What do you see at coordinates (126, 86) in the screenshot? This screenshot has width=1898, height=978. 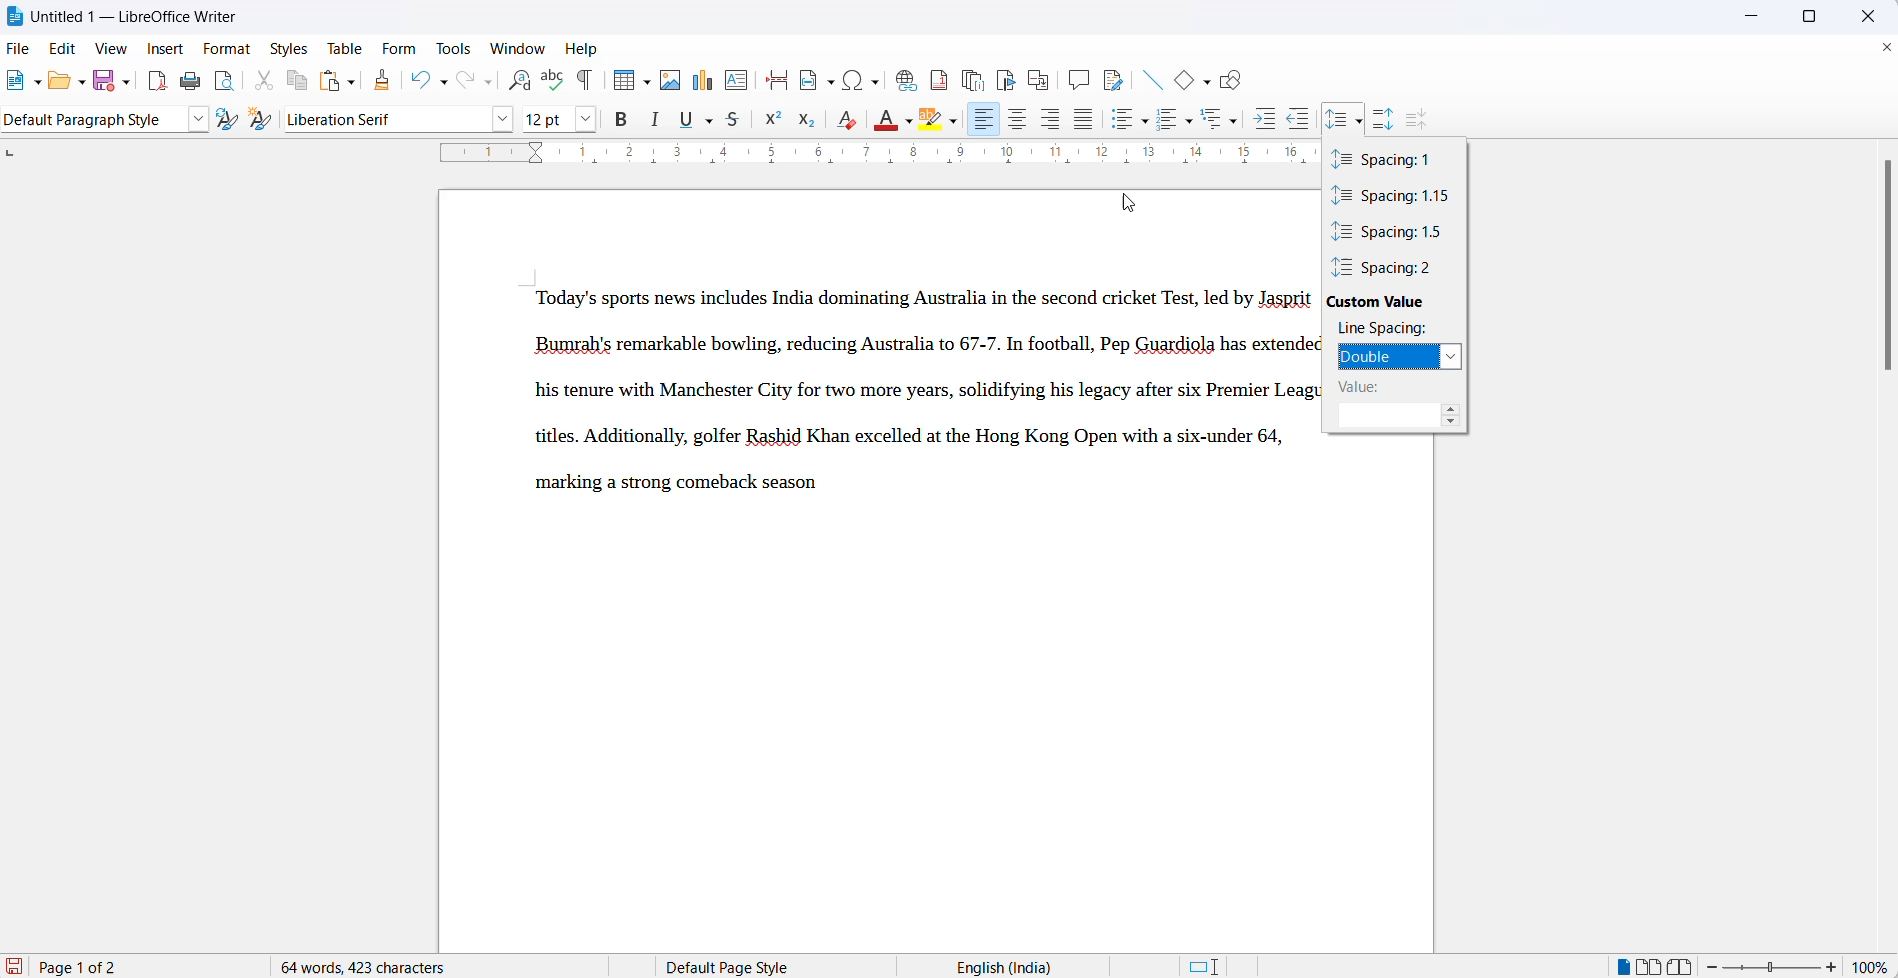 I see `save options` at bounding box center [126, 86].